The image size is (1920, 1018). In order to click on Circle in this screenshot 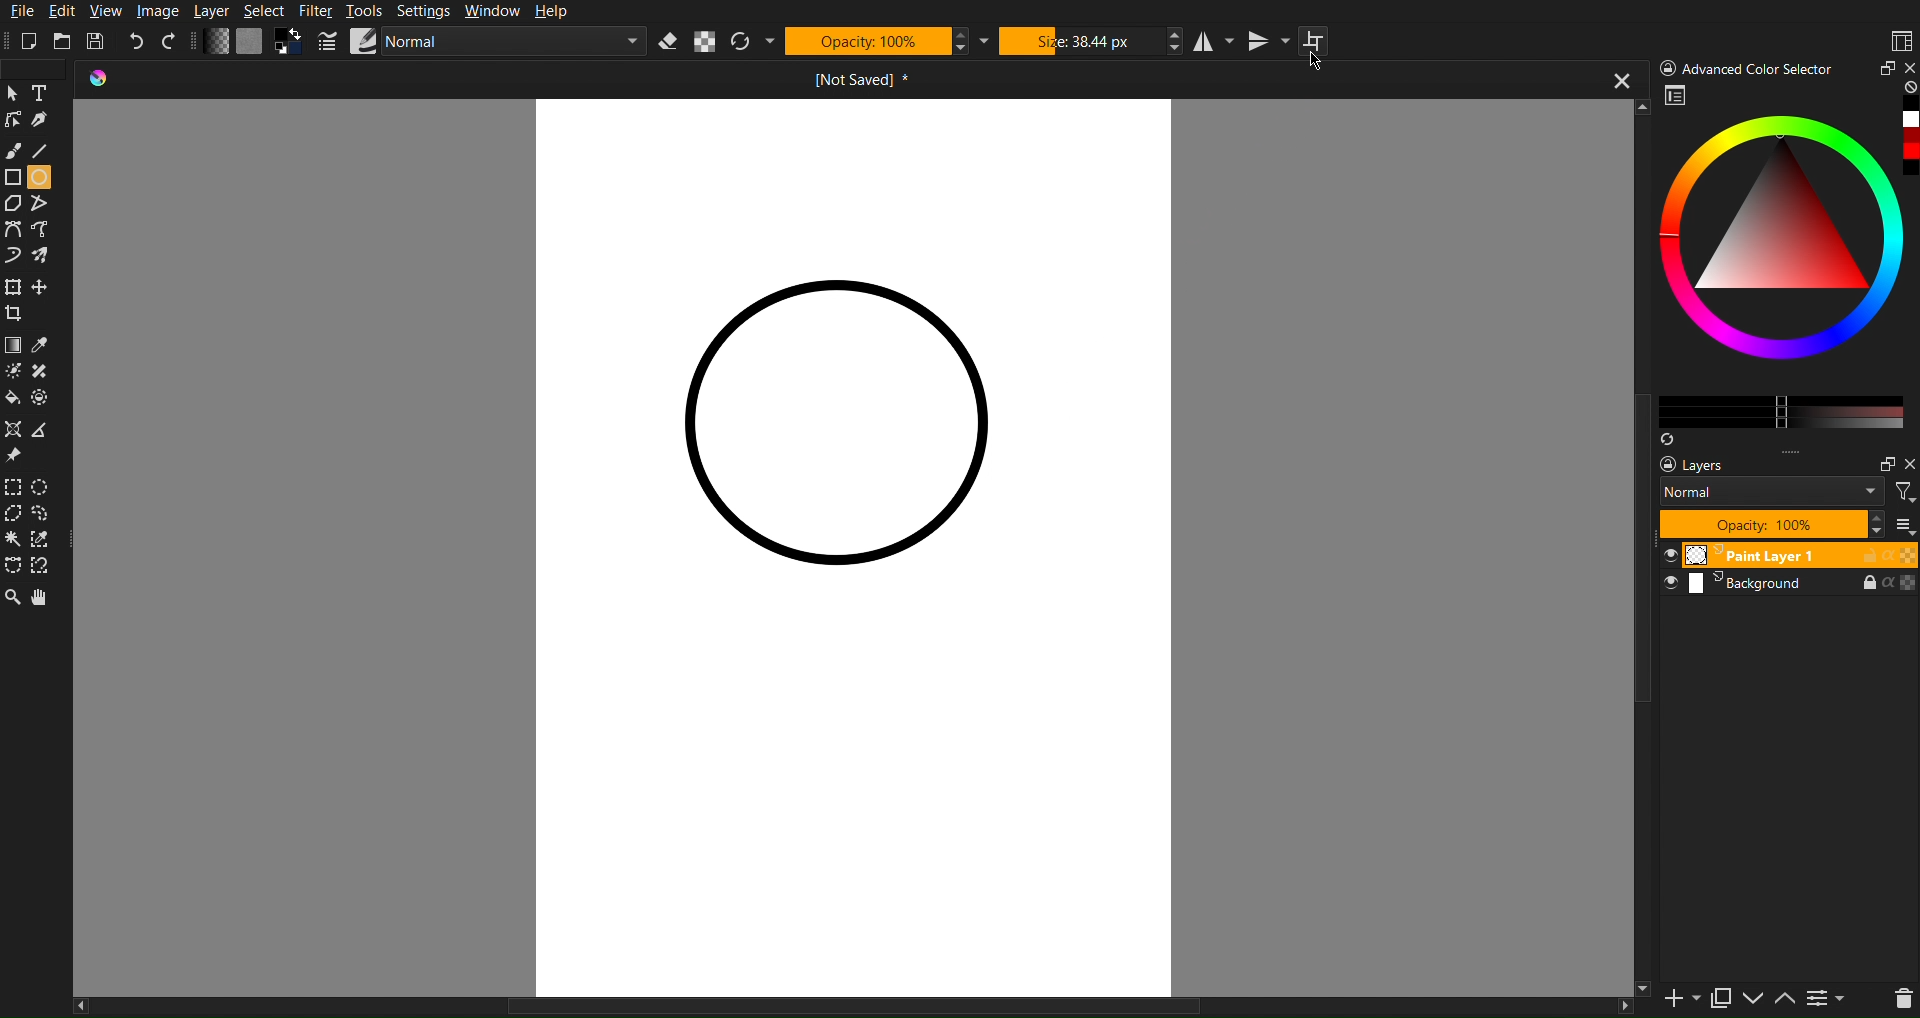, I will do `click(840, 414)`.